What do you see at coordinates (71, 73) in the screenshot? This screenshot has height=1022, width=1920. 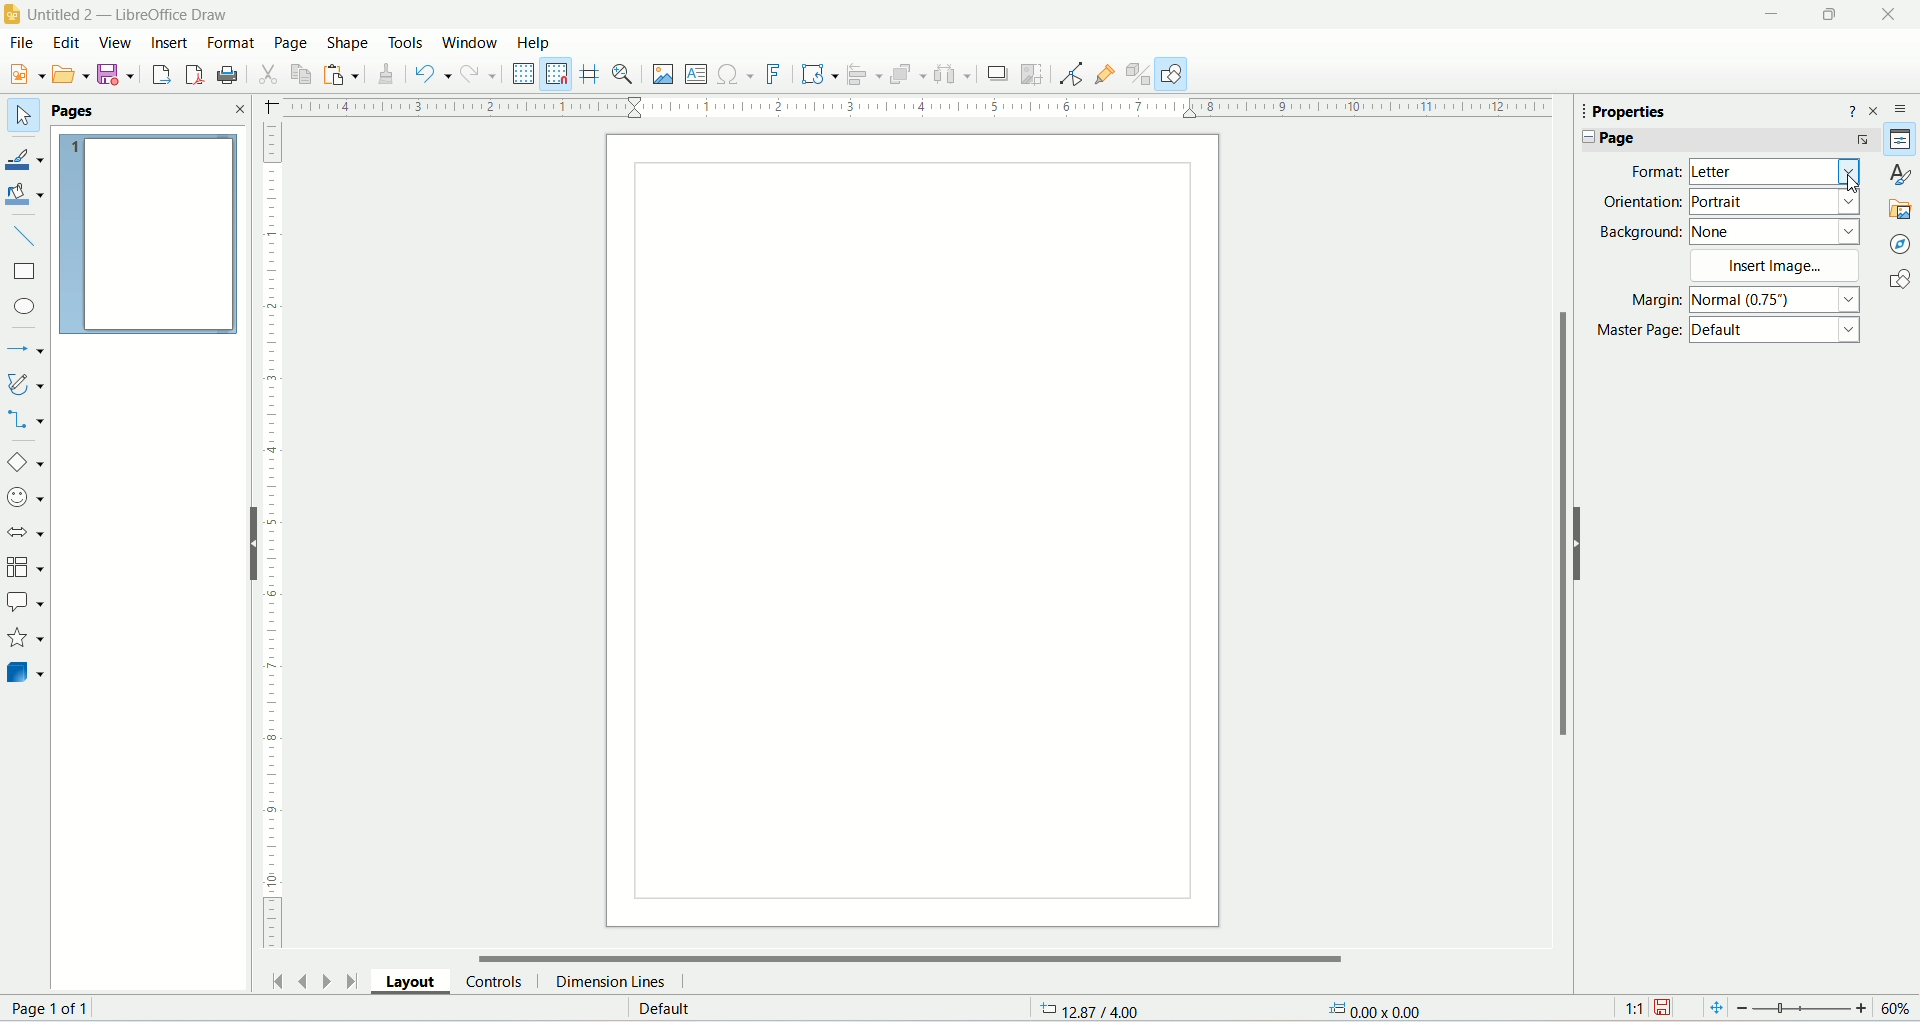 I see `` at bounding box center [71, 73].